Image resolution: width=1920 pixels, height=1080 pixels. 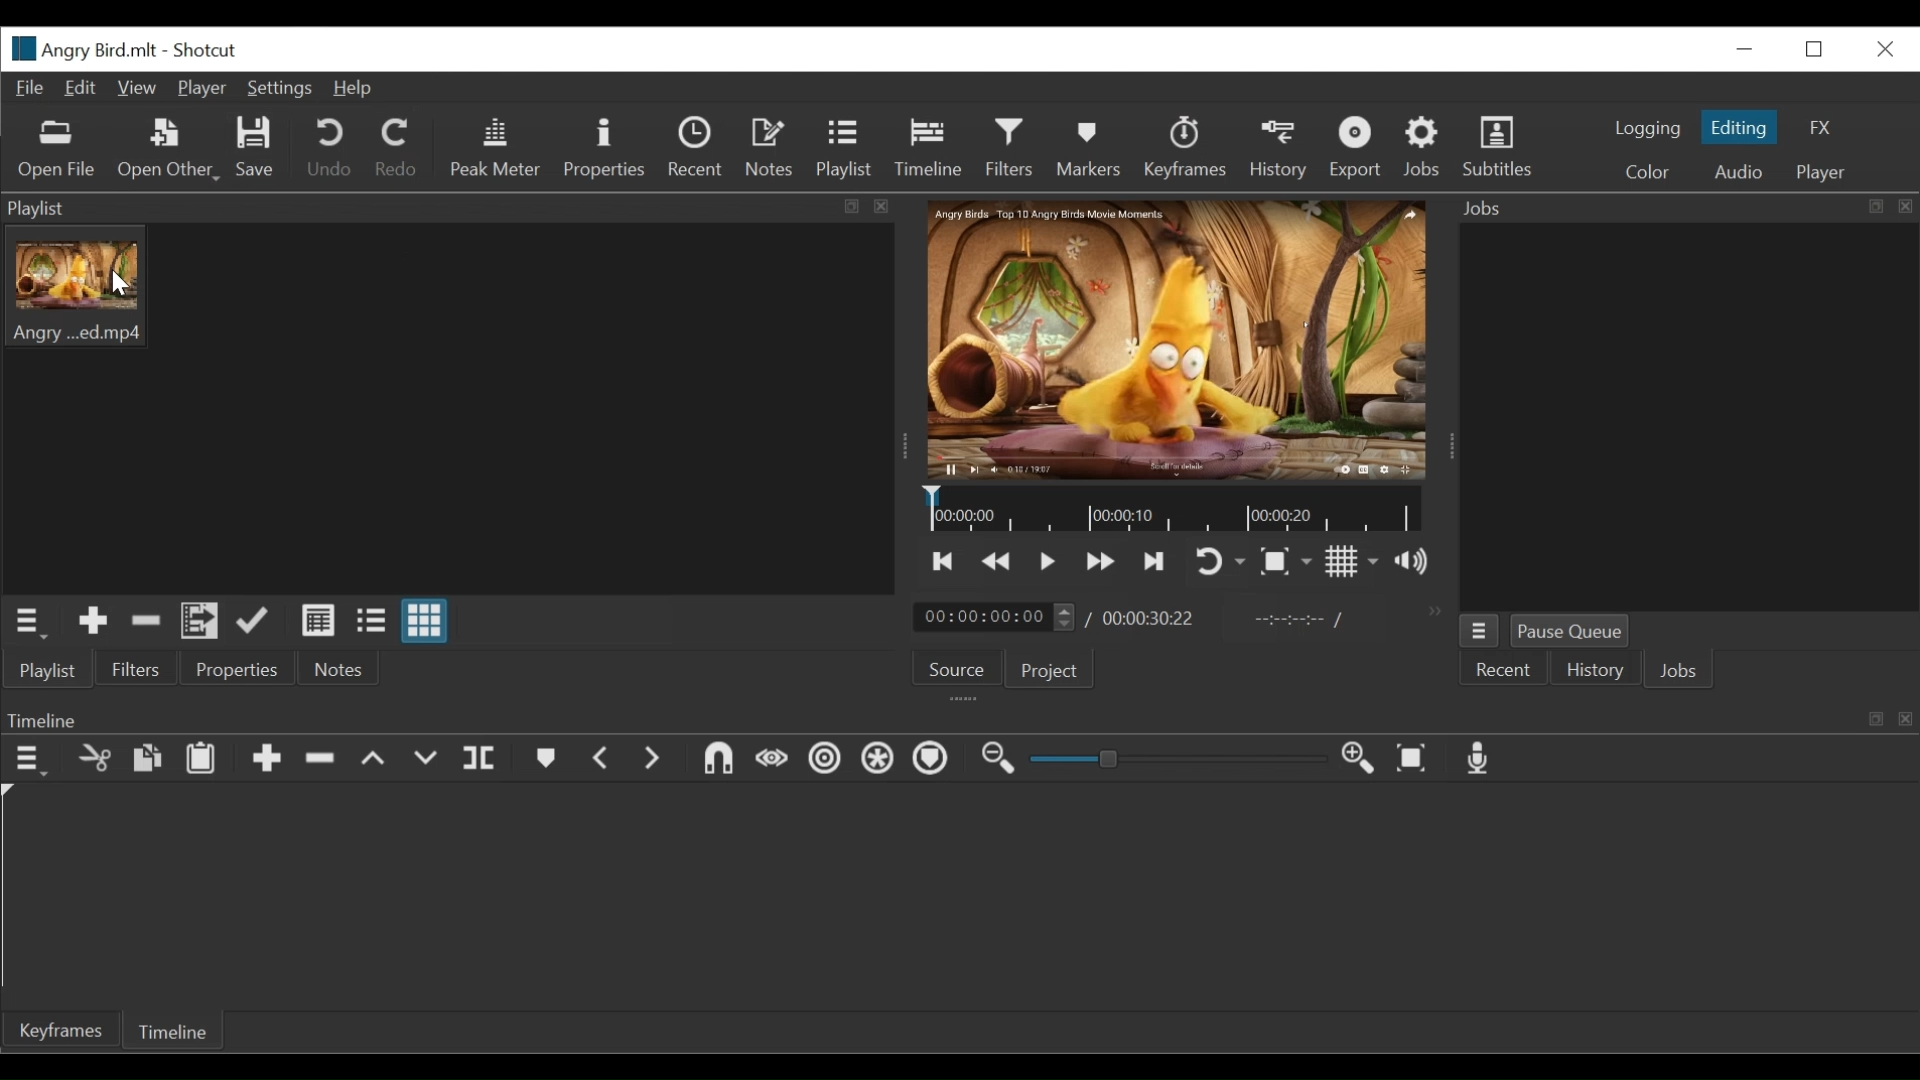 I want to click on Jobs menu, so click(x=1479, y=631).